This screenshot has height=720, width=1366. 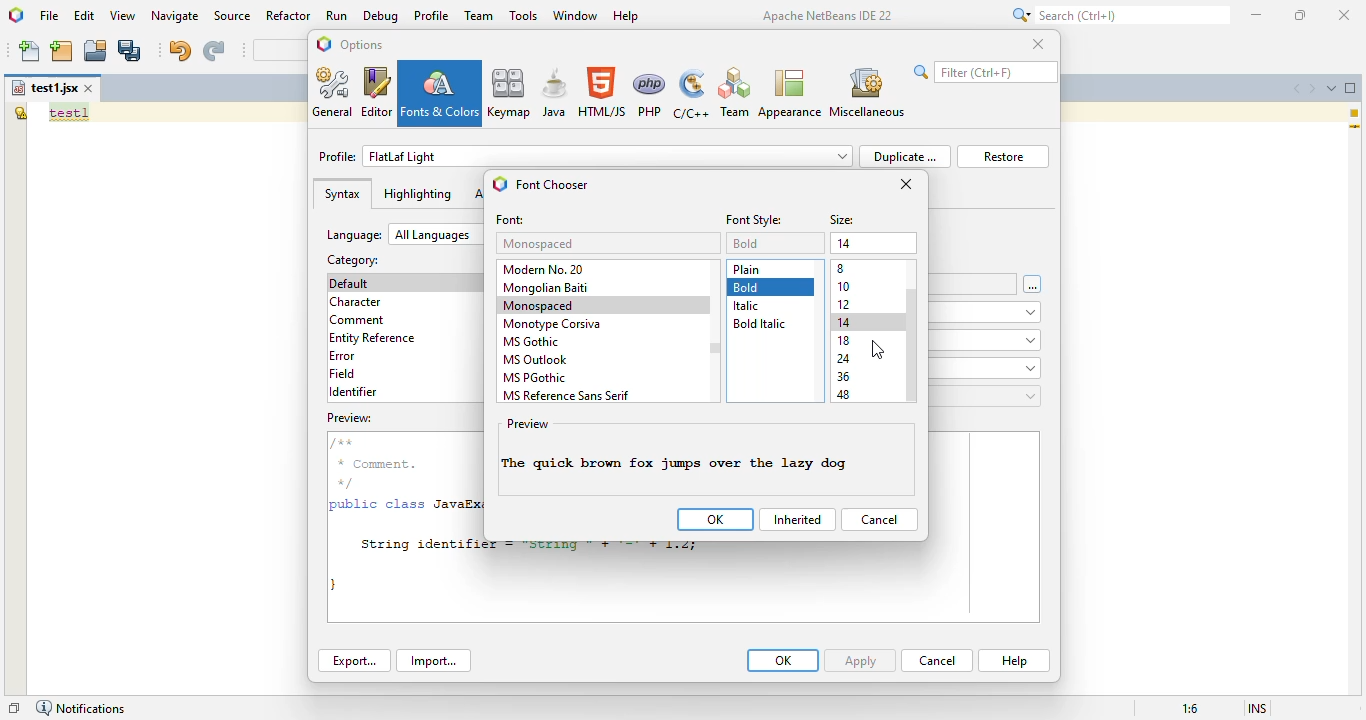 I want to click on apply, so click(x=862, y=660).